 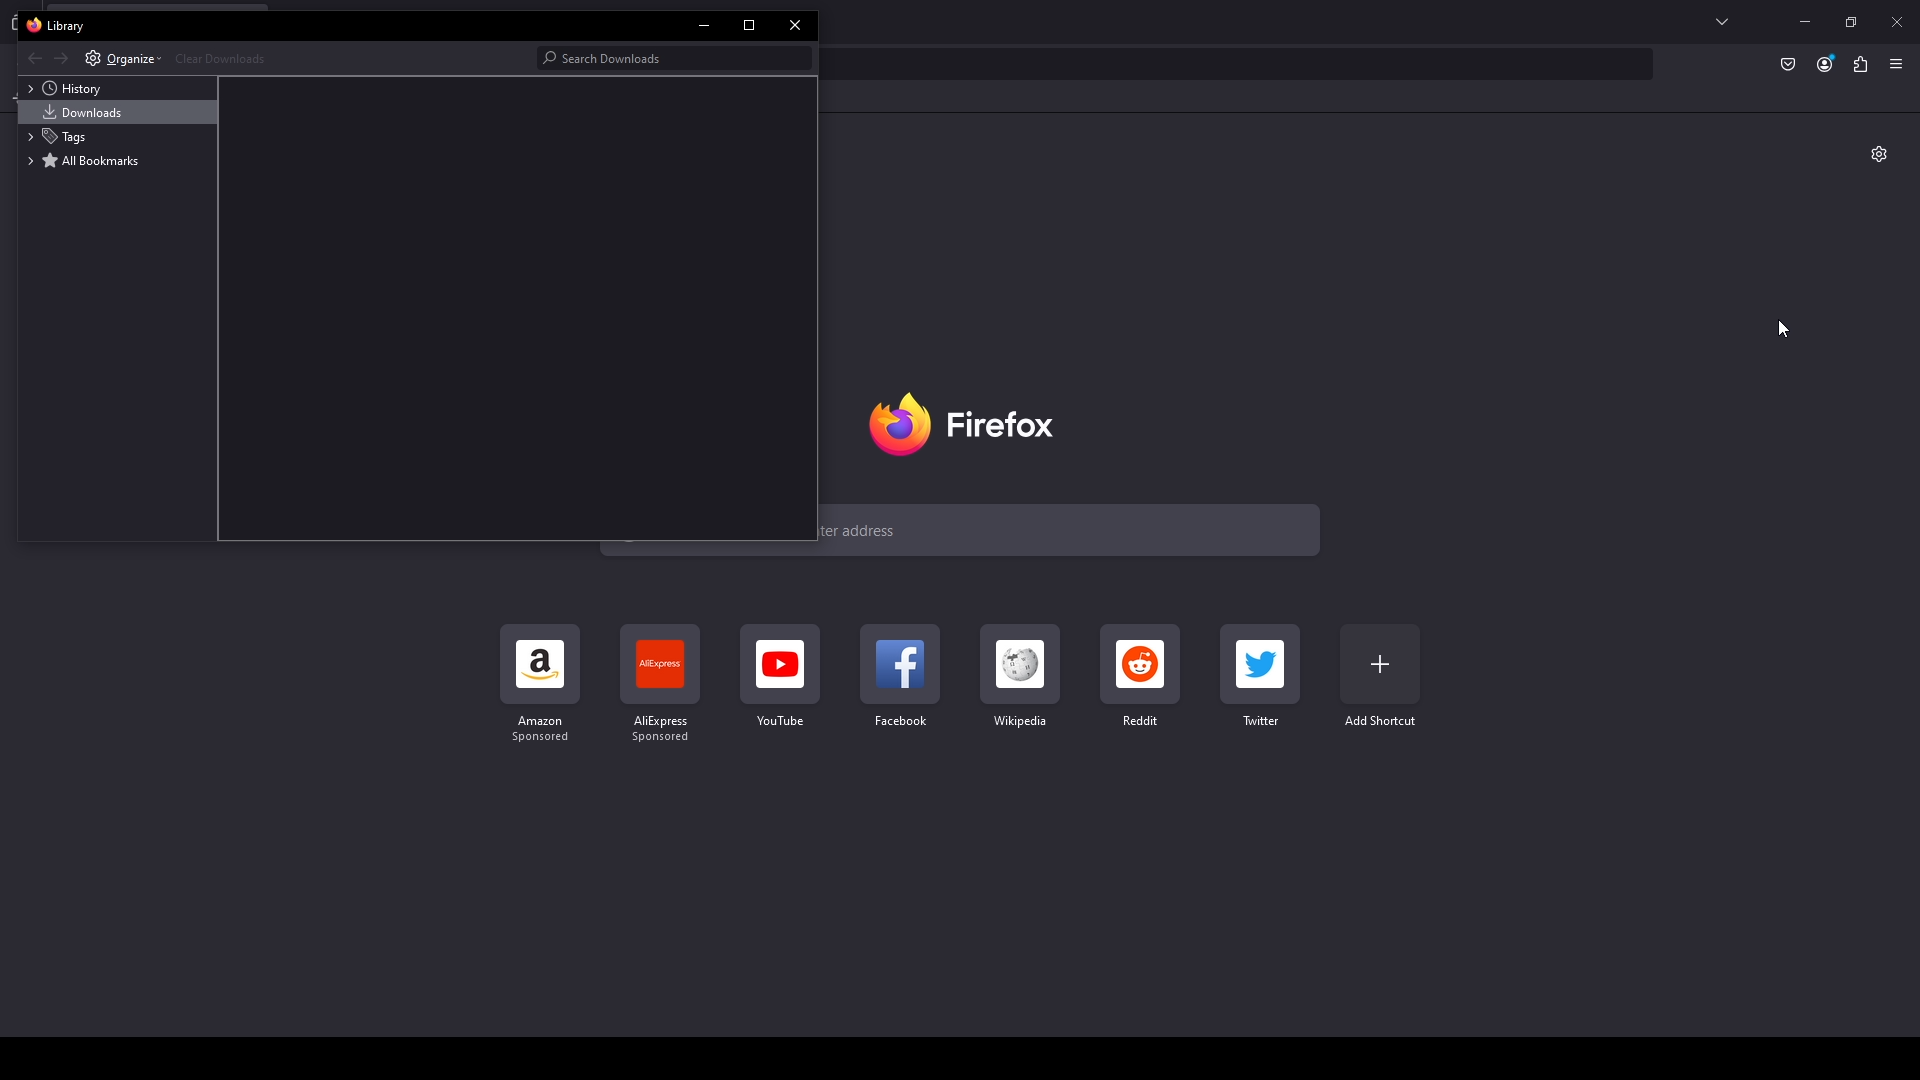 What do you see at coordinates (33, 59) in the screenshot?
I see `Back` at bounding box center [33, 59].